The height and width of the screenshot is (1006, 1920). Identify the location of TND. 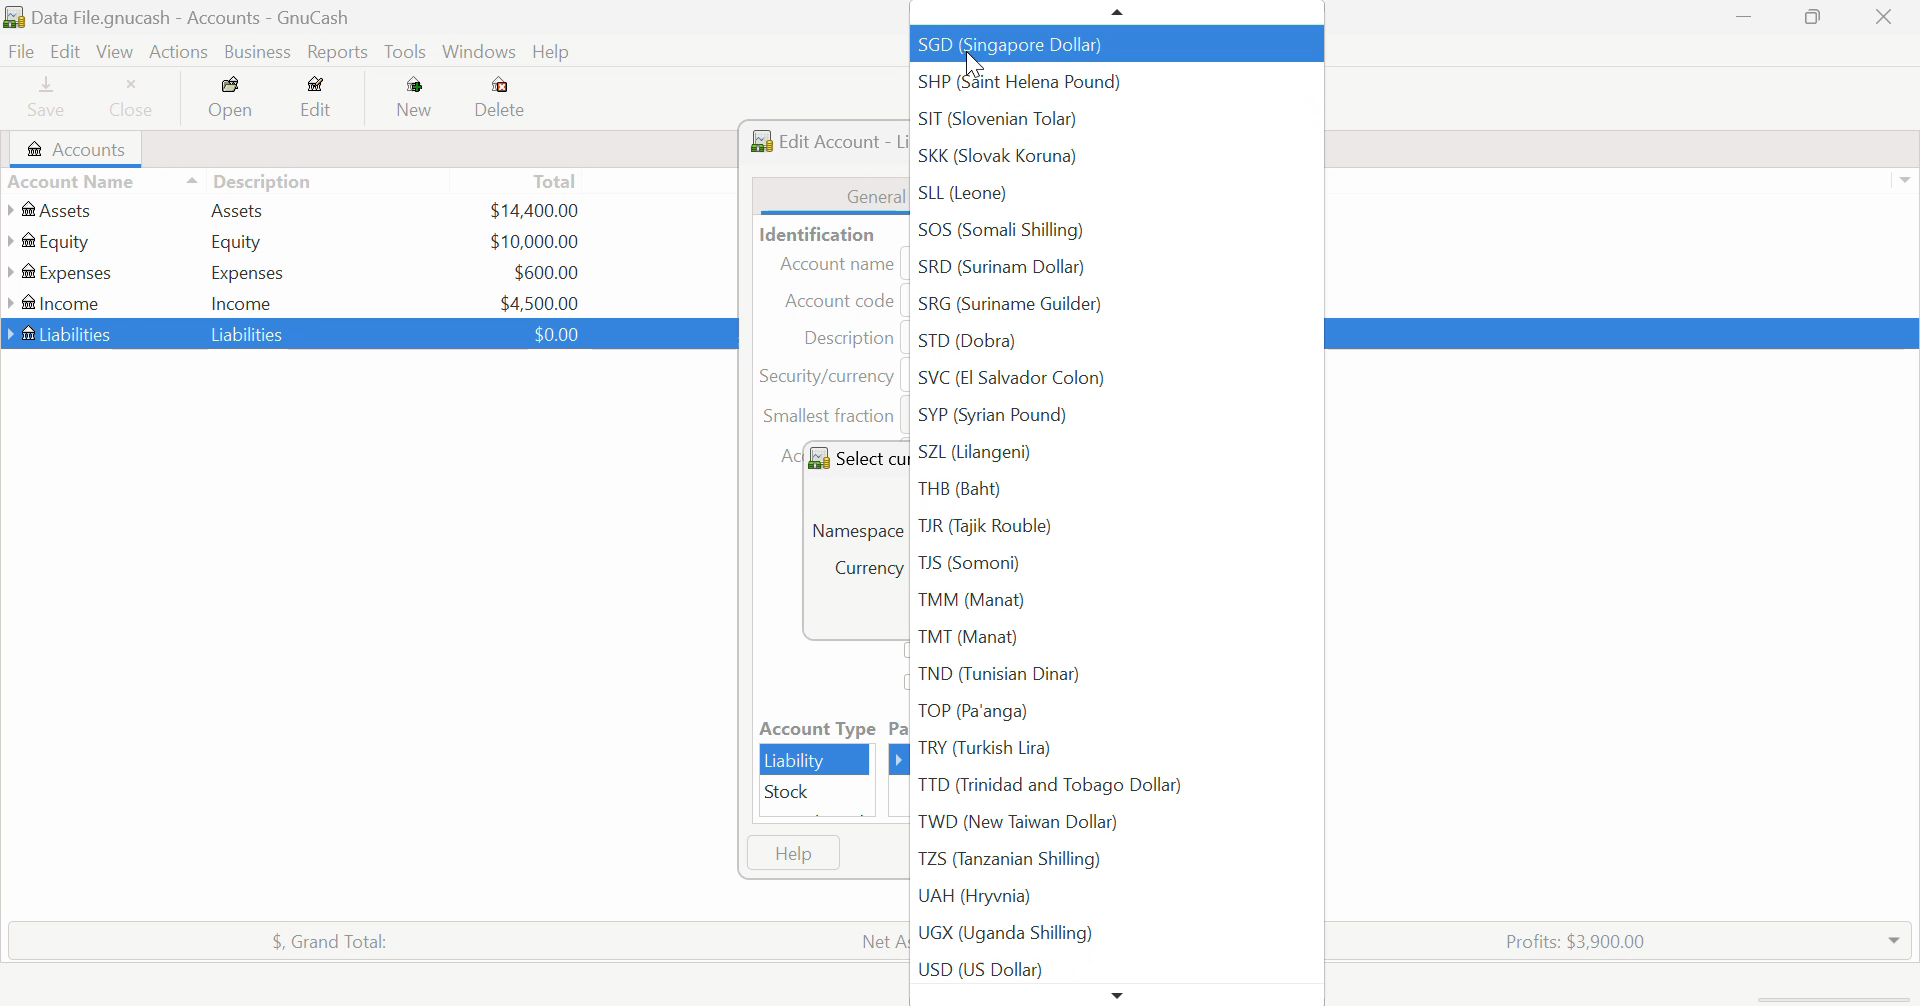
(1111, 676).